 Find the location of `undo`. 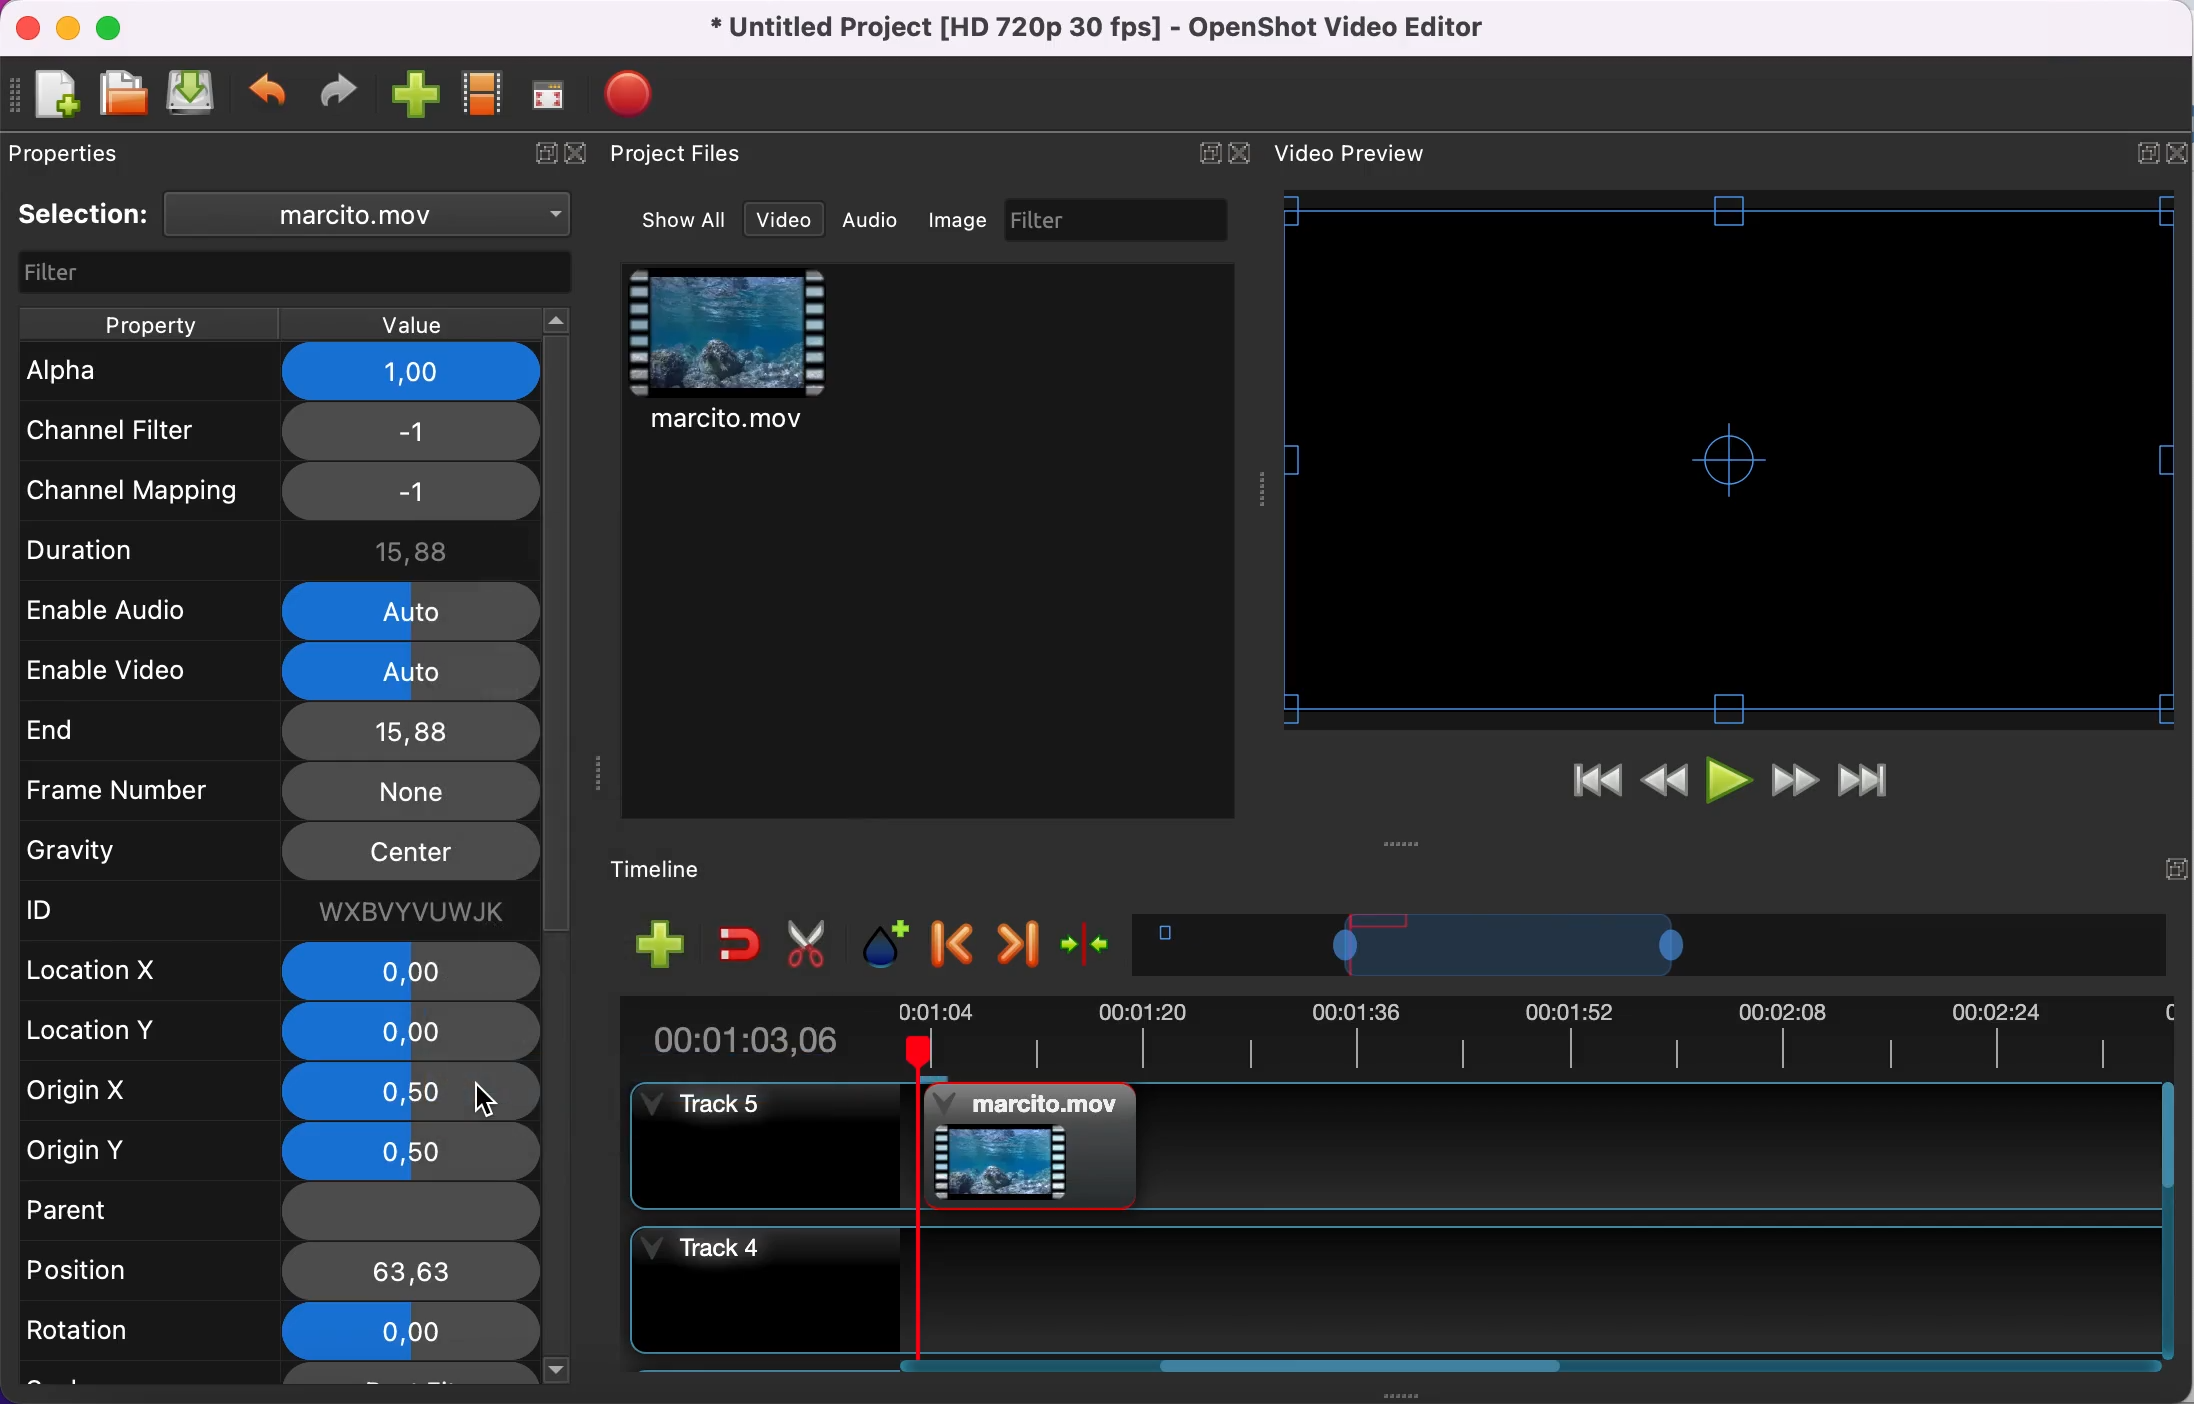

undo is located at coordinates (270, 95).